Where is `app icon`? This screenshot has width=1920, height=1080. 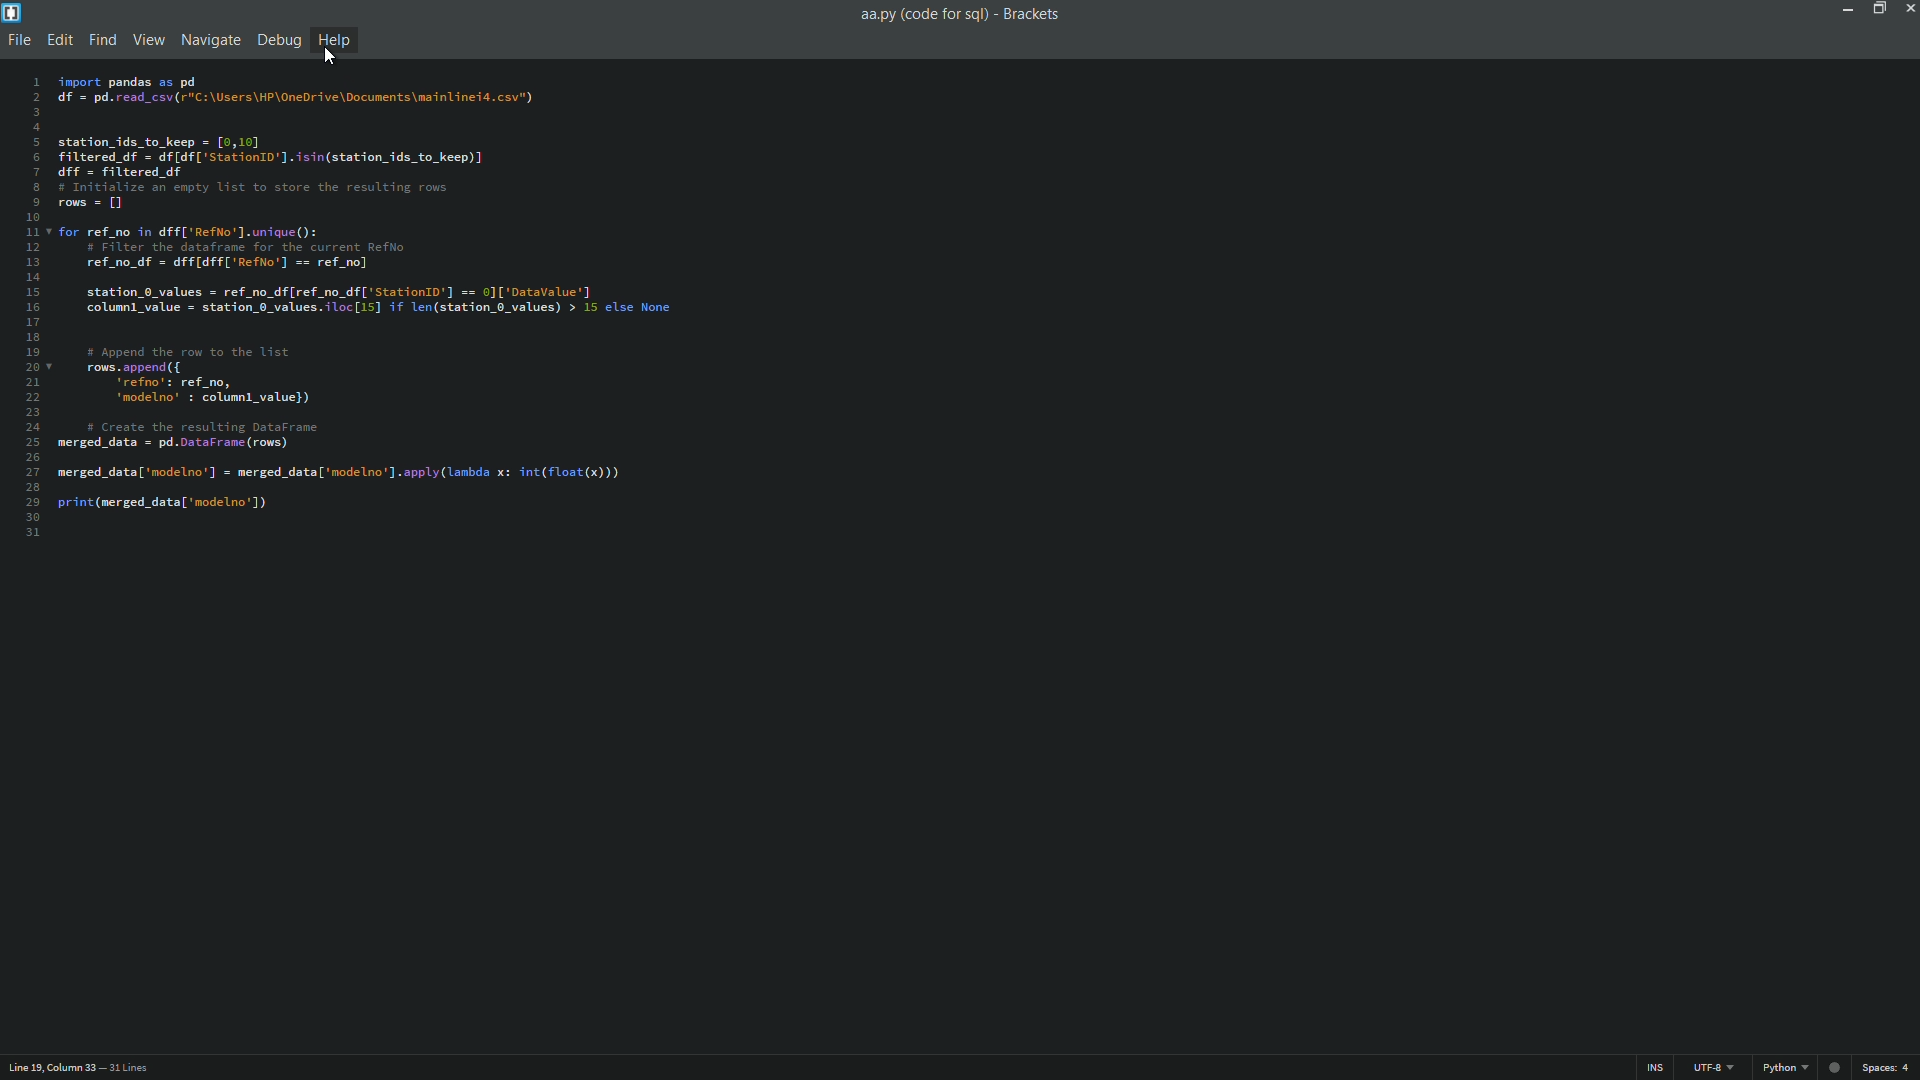 app icon is located at coordinates (12, 12).